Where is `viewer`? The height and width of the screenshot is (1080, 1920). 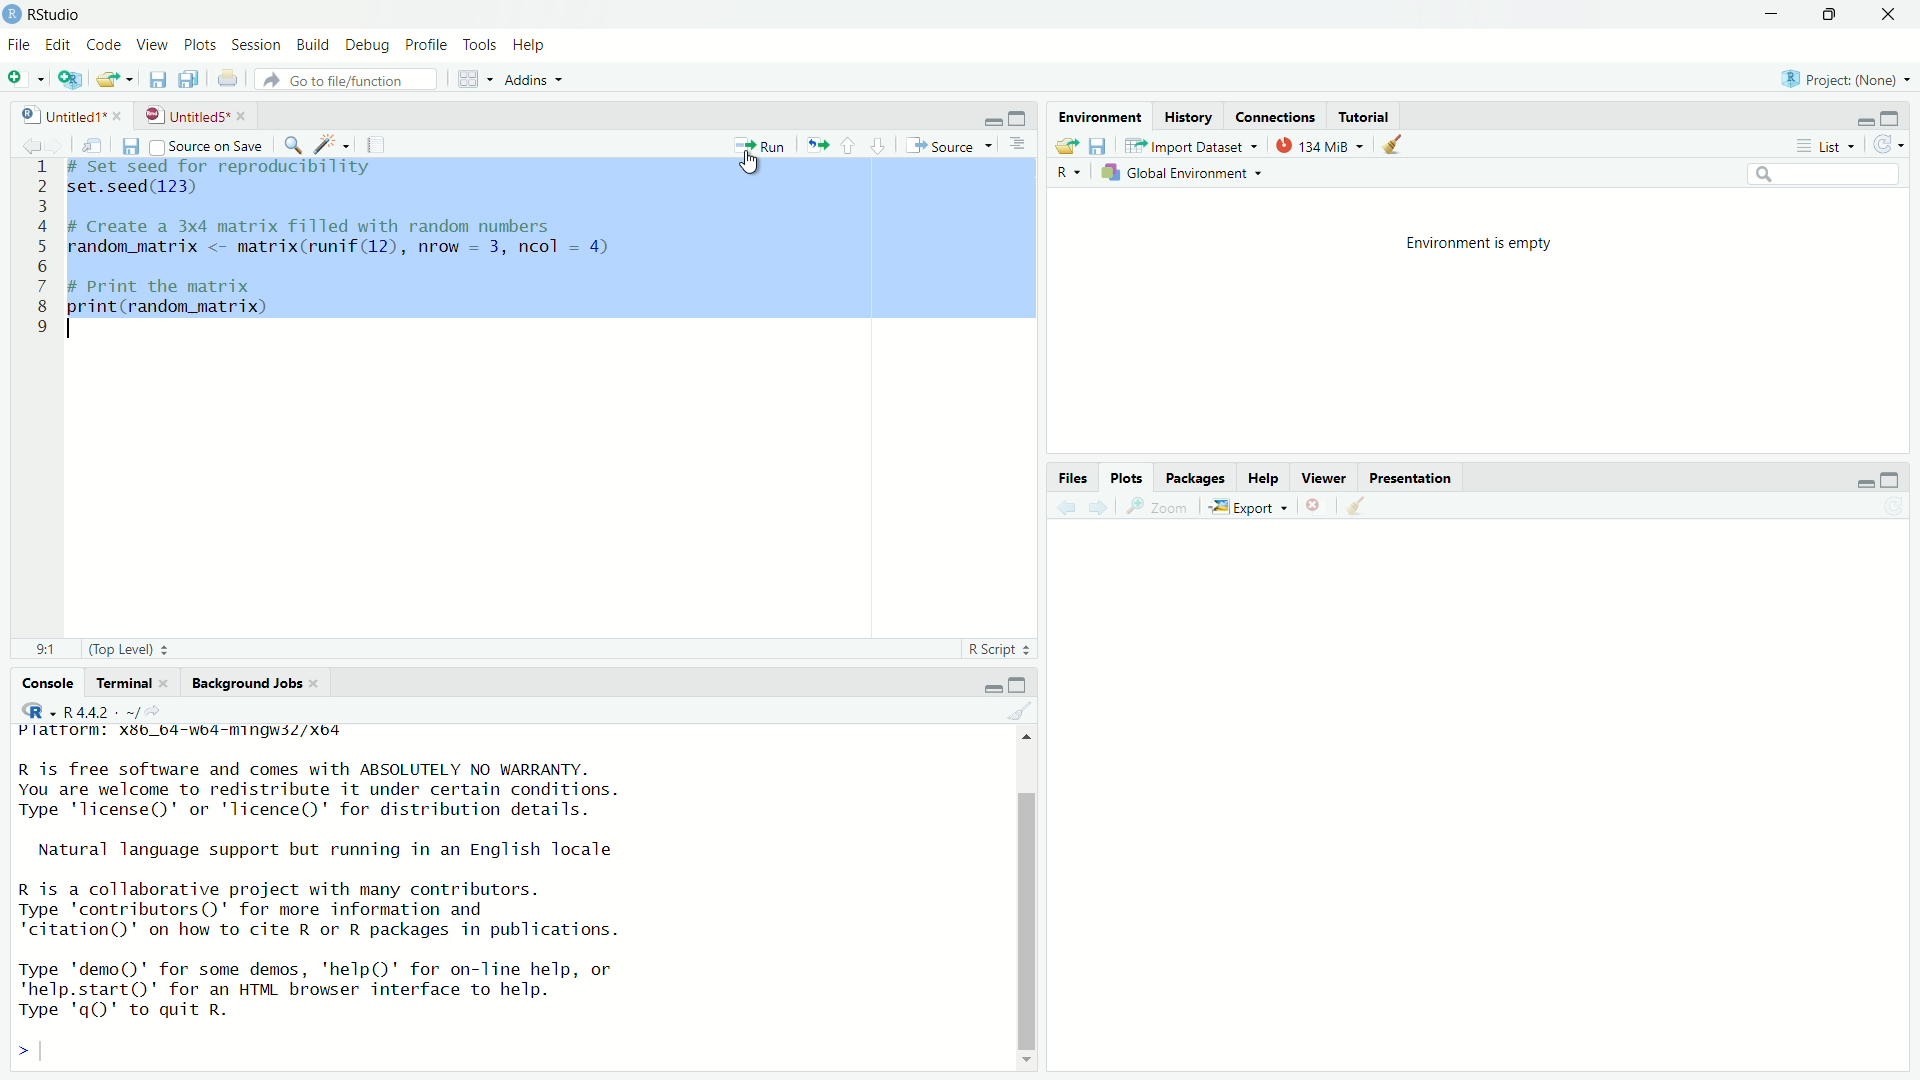 viewer is located at coordinates (1323, 476).